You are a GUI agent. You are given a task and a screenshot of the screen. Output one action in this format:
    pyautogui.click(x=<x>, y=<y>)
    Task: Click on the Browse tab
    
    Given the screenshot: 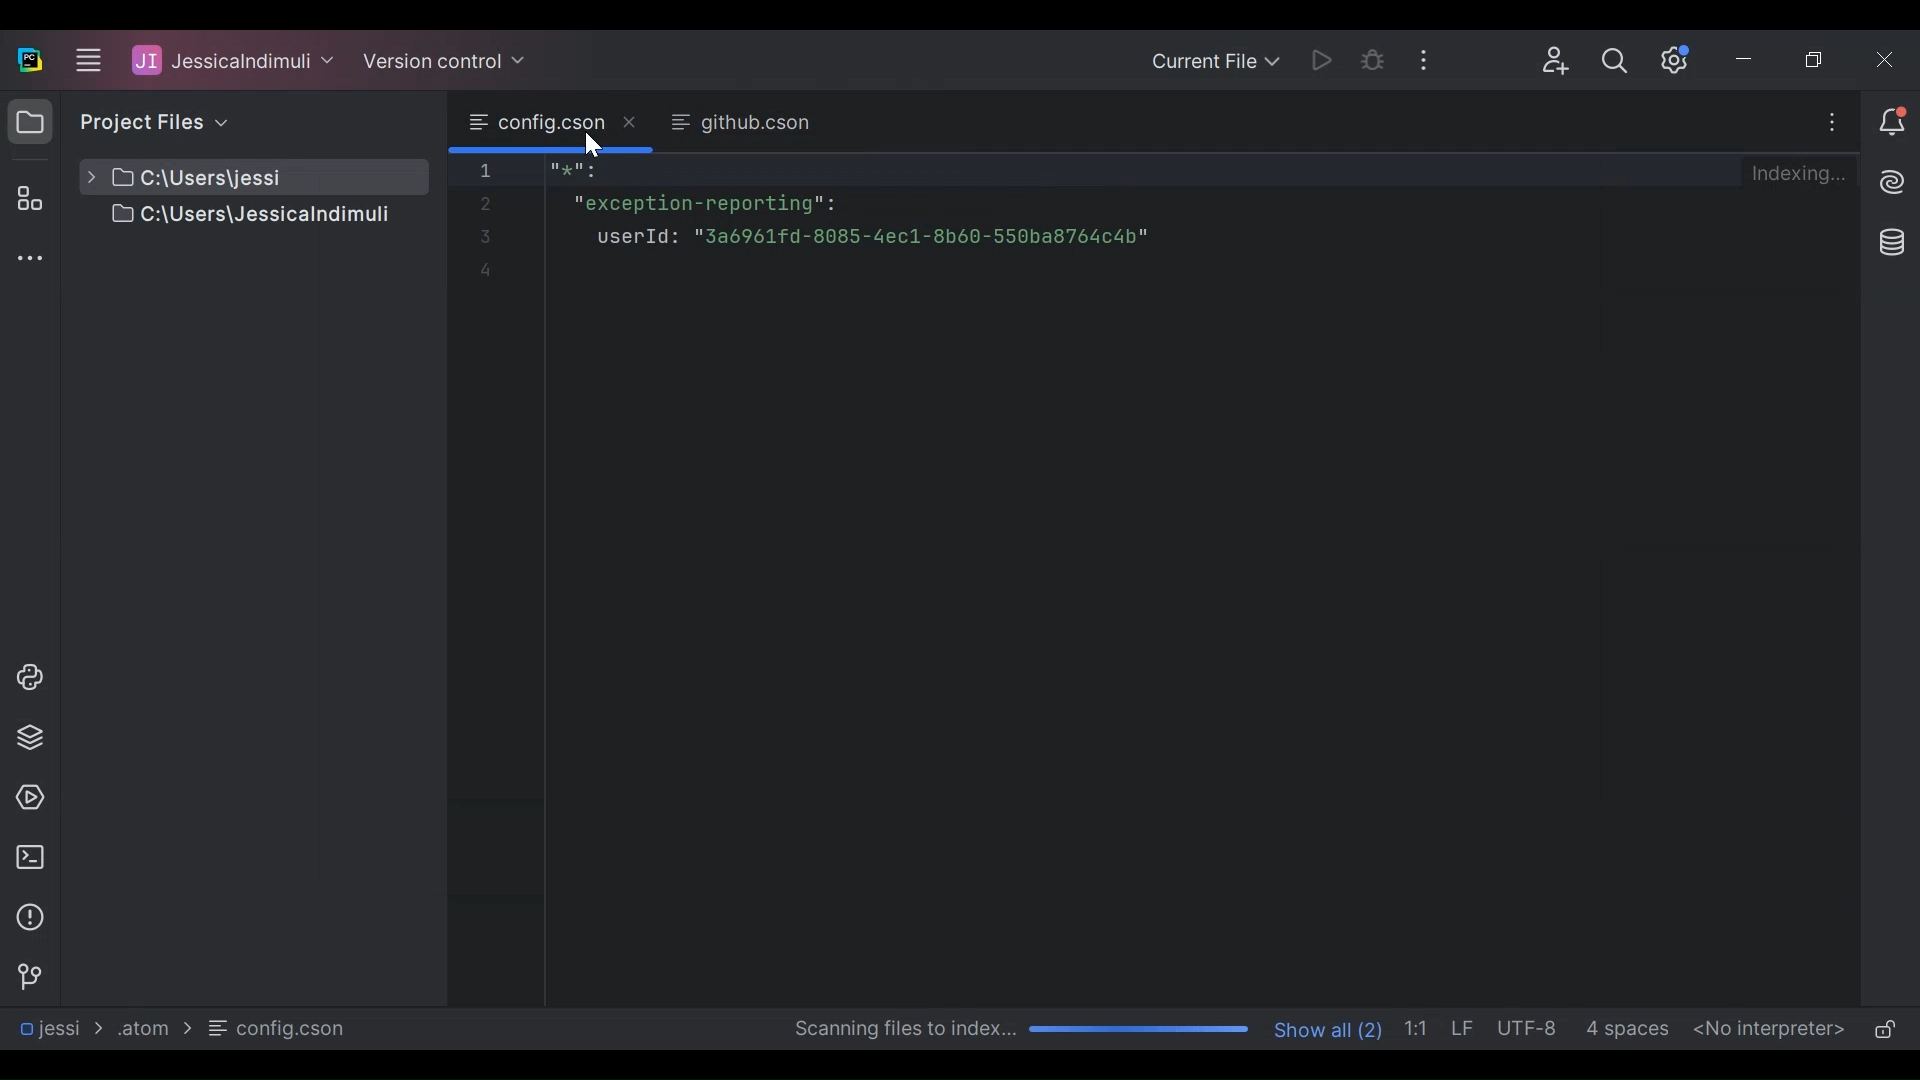 What is the action you would take?
    pyautogui.click(x=739, y=124)
    